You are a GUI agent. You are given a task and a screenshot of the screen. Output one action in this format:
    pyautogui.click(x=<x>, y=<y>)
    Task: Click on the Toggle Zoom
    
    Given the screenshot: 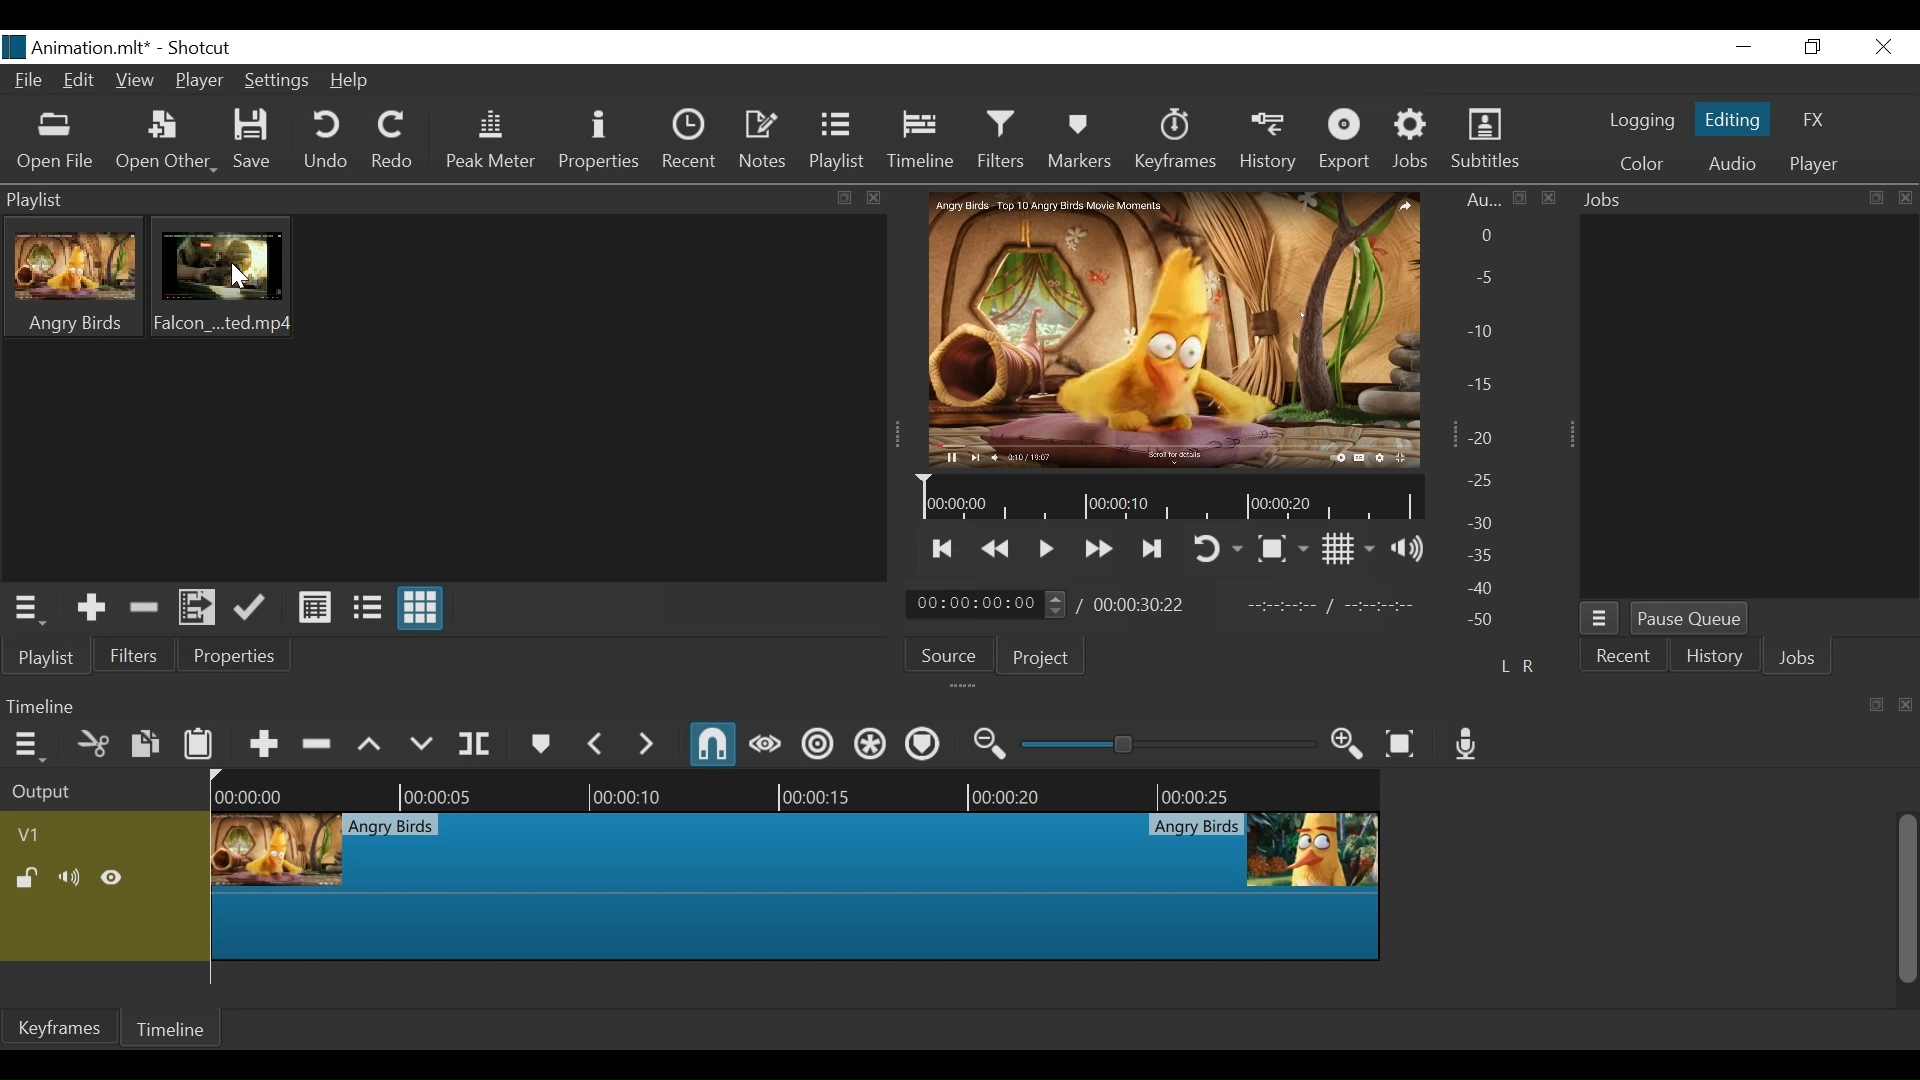 What is the action you would take?
    pyautogui.click(x=1283, y=548)
    